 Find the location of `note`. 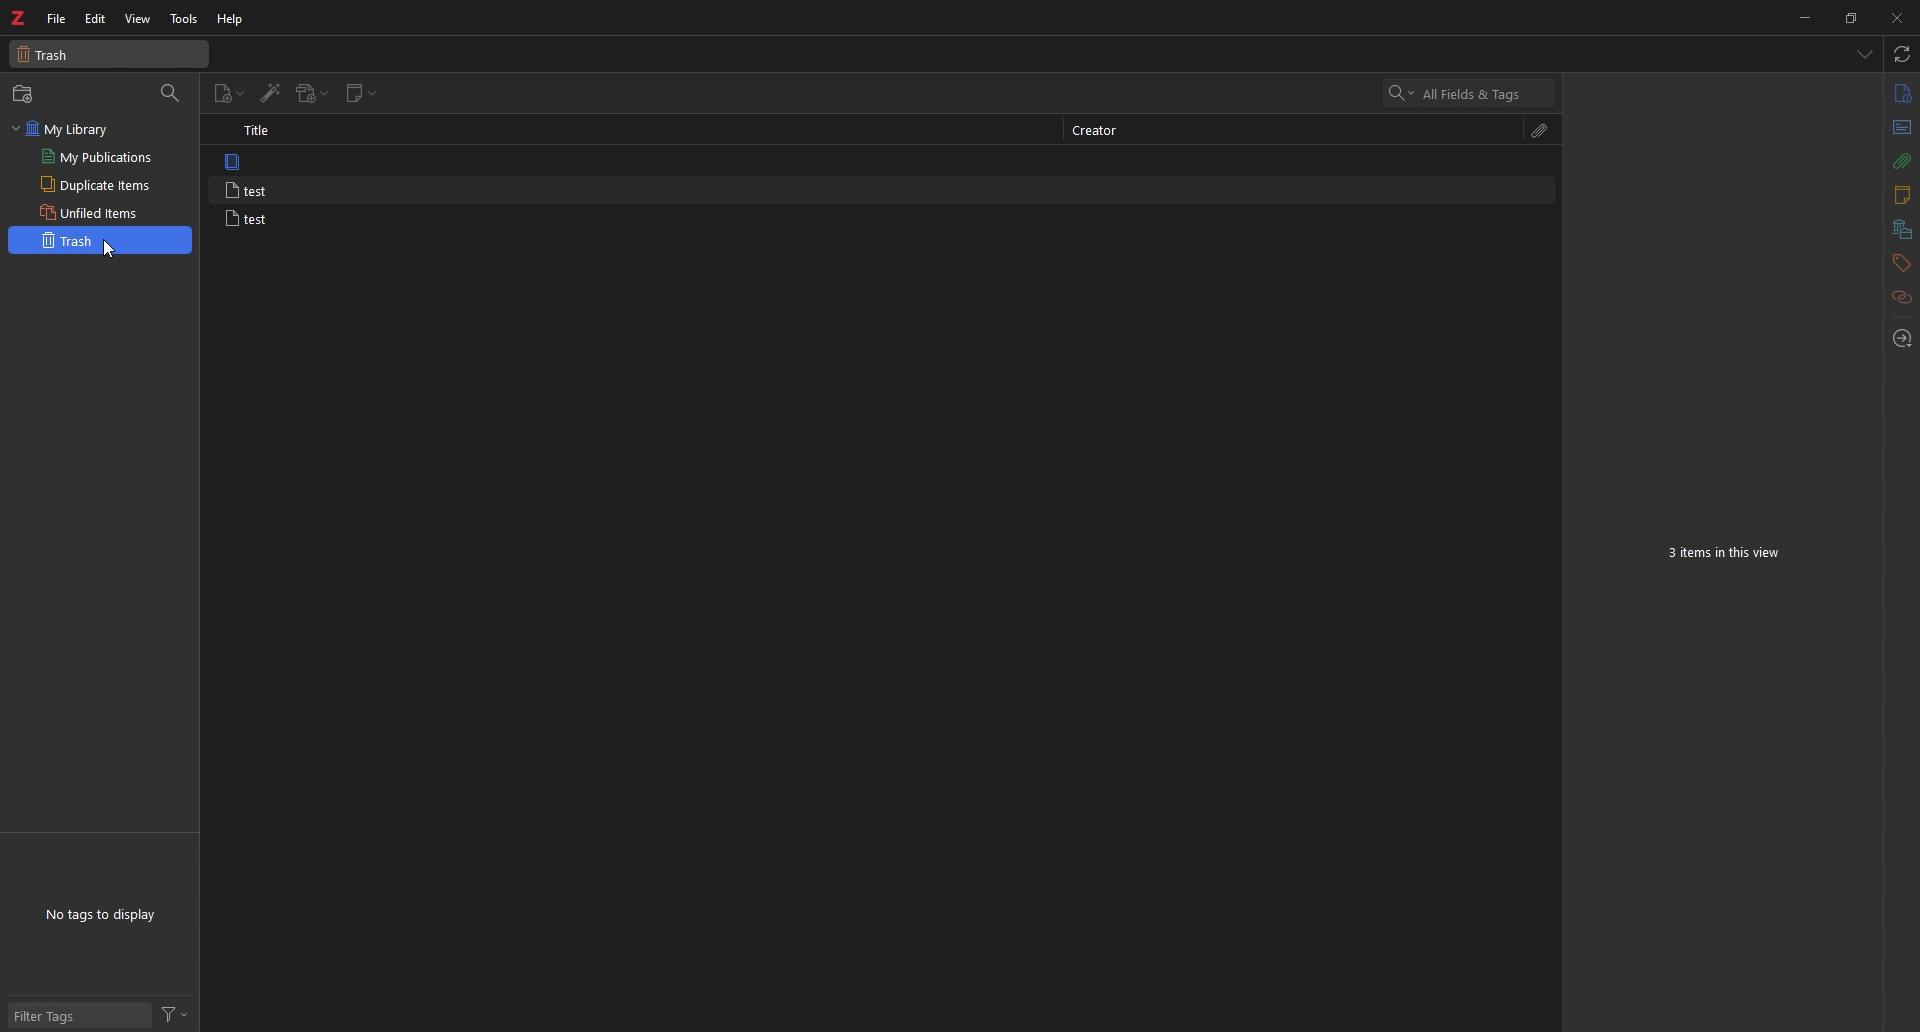

note is located at coordinates (319, 162).